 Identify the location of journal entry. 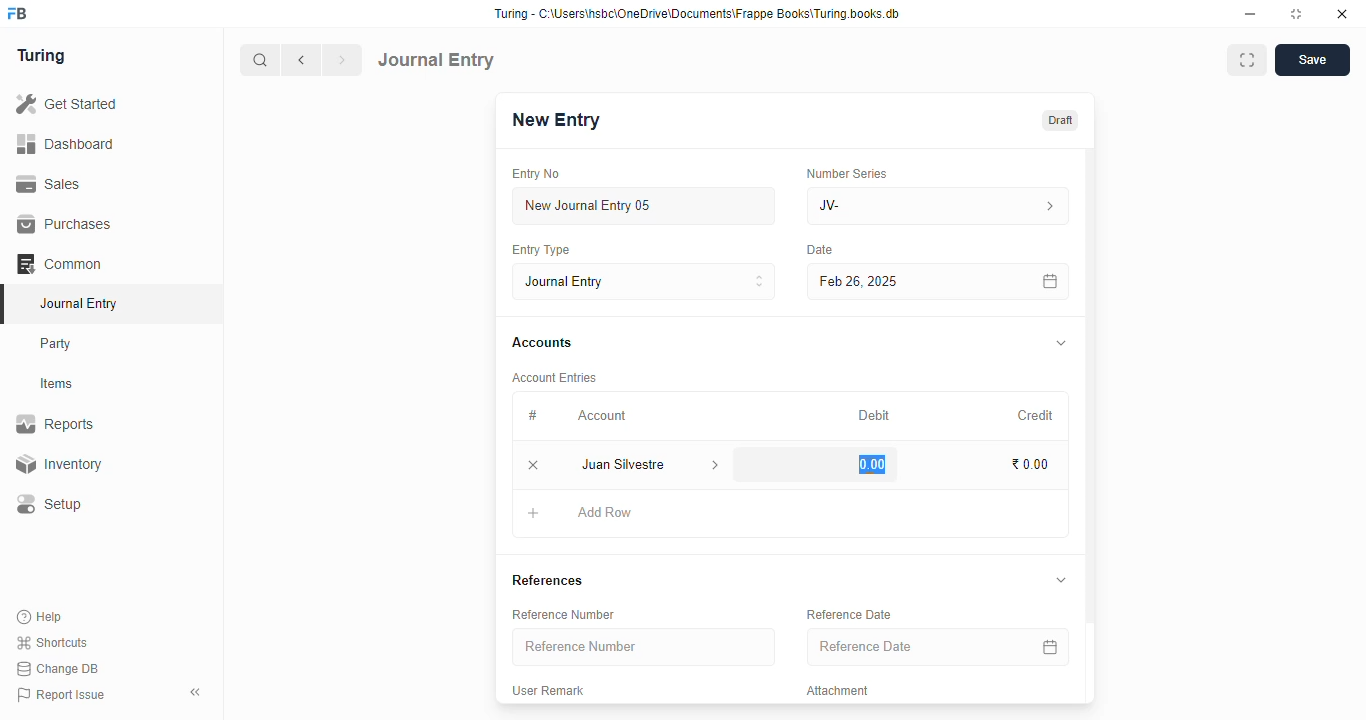
(437, 59).